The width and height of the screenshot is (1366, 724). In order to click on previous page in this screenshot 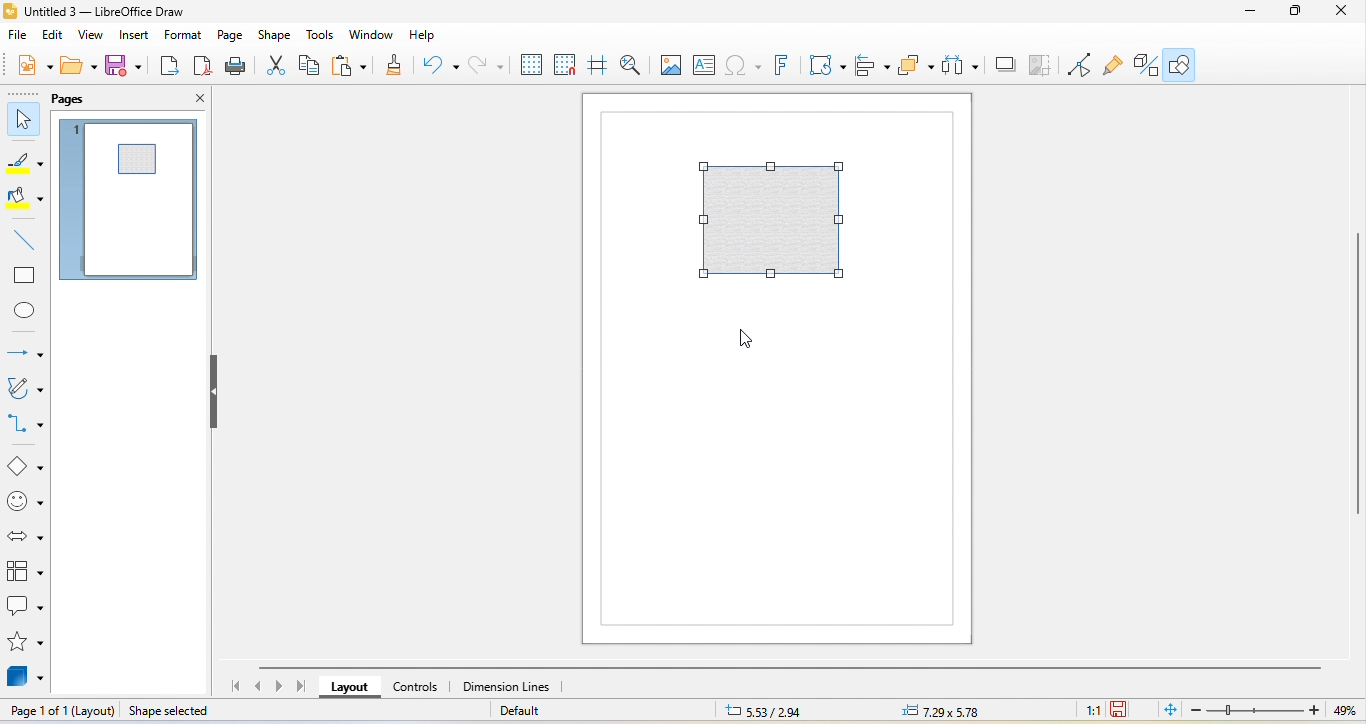, I will do `click(258, 686)`.